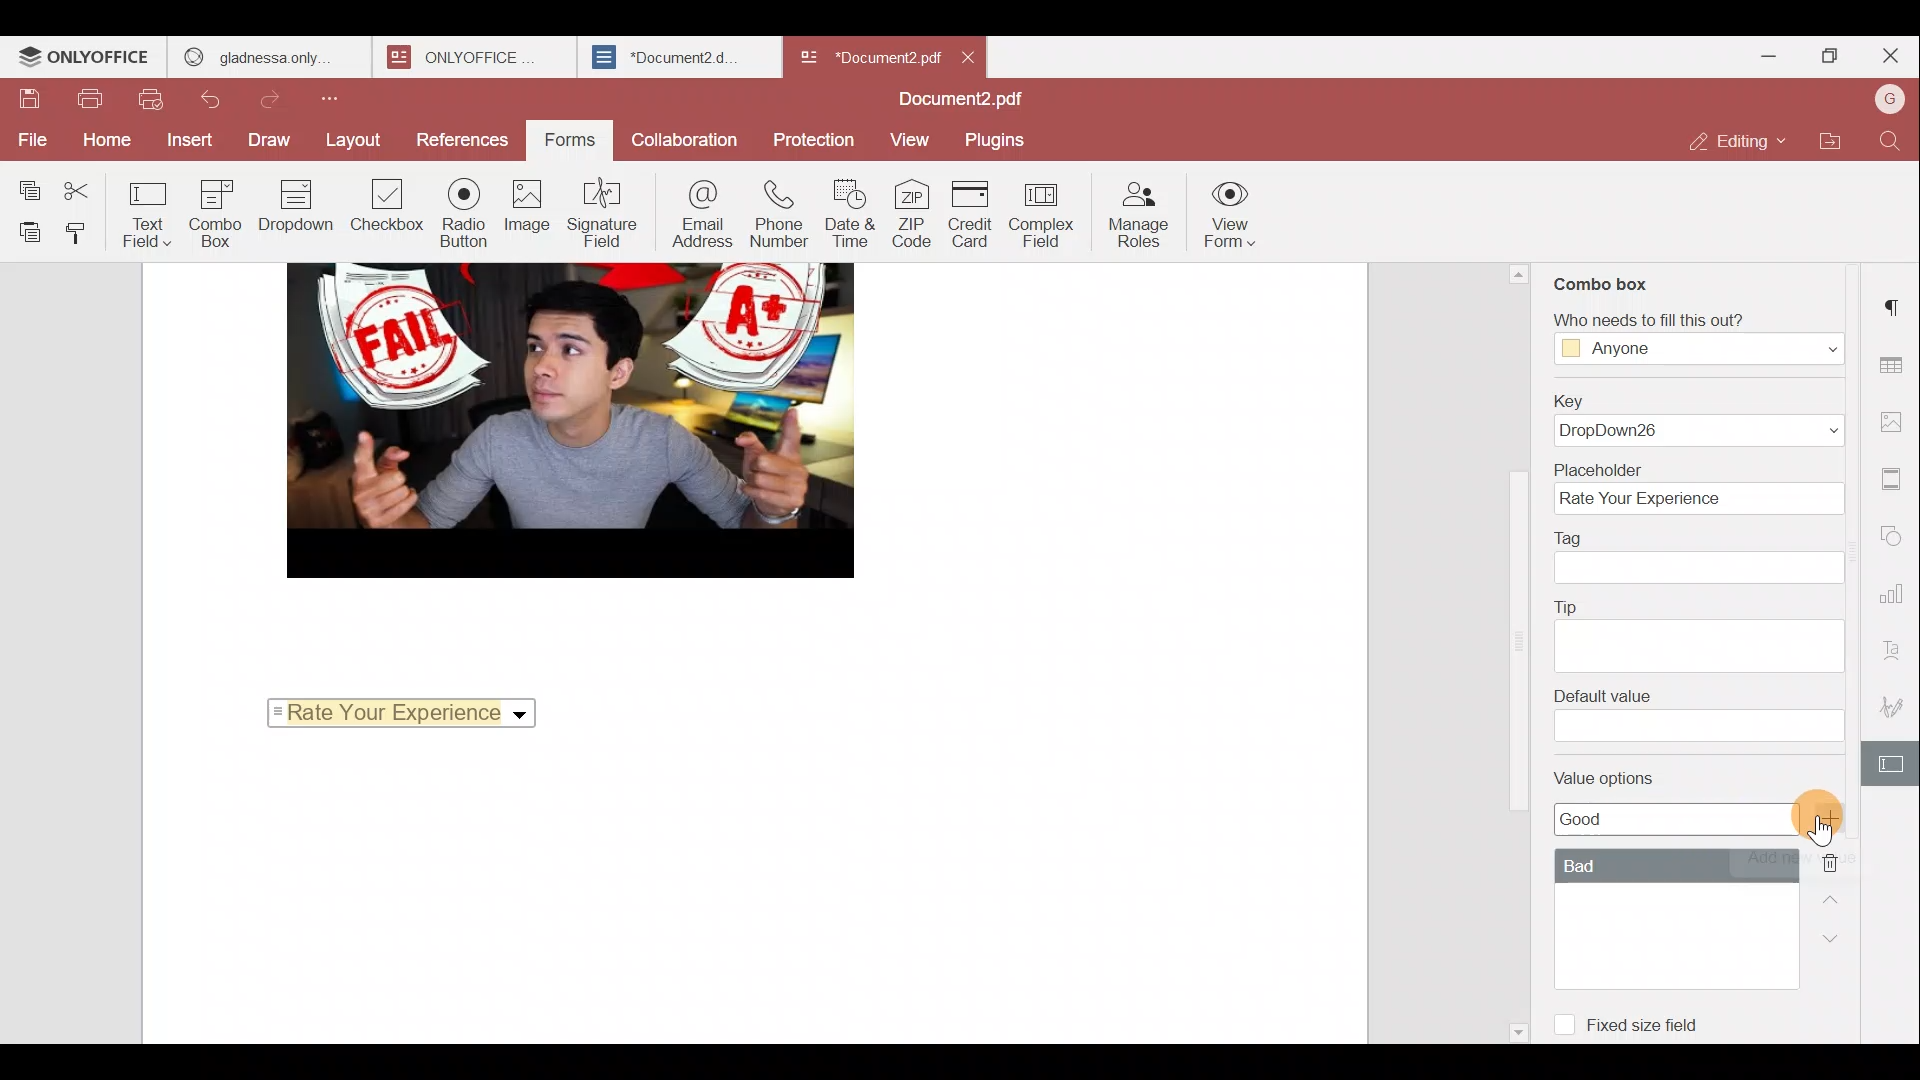 This screenshot has height=1080, width=1920. What do you see at coordinates (1837, 832) in the screenshot?
I see `Cursor` at bounding box center [1837, 832].